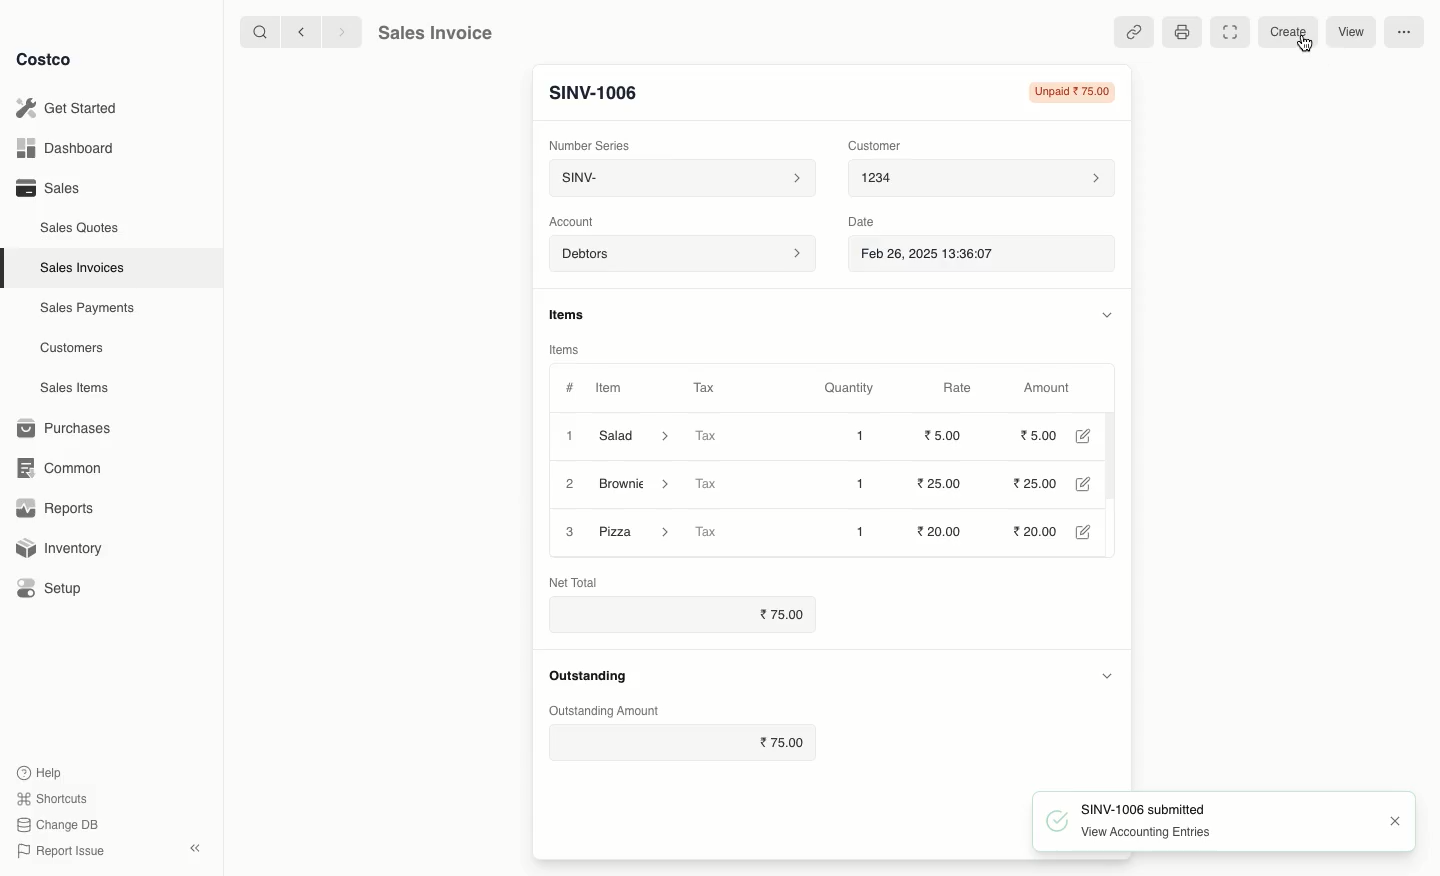  Describe the element at coordinates (1394, 831) in the screenshot. I see `Close` at that location.